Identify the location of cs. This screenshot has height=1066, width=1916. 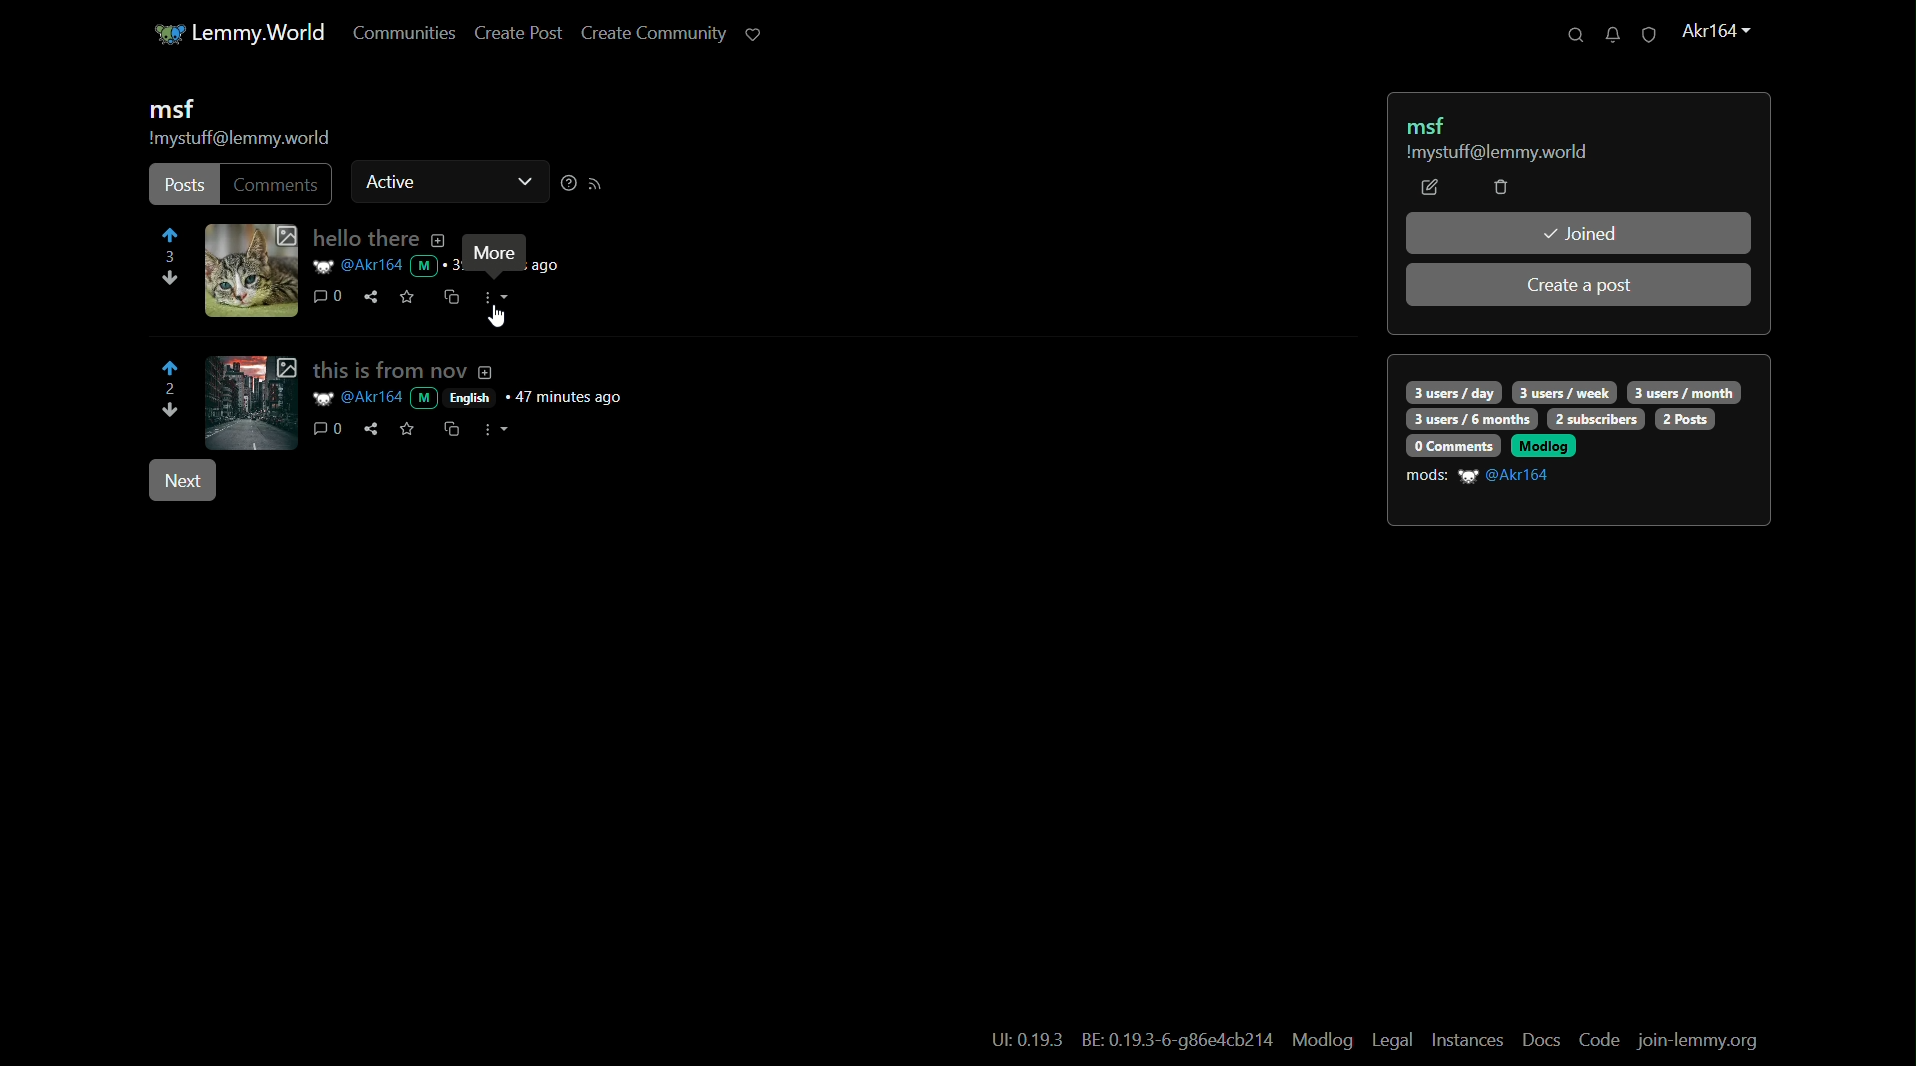
(450, 428).